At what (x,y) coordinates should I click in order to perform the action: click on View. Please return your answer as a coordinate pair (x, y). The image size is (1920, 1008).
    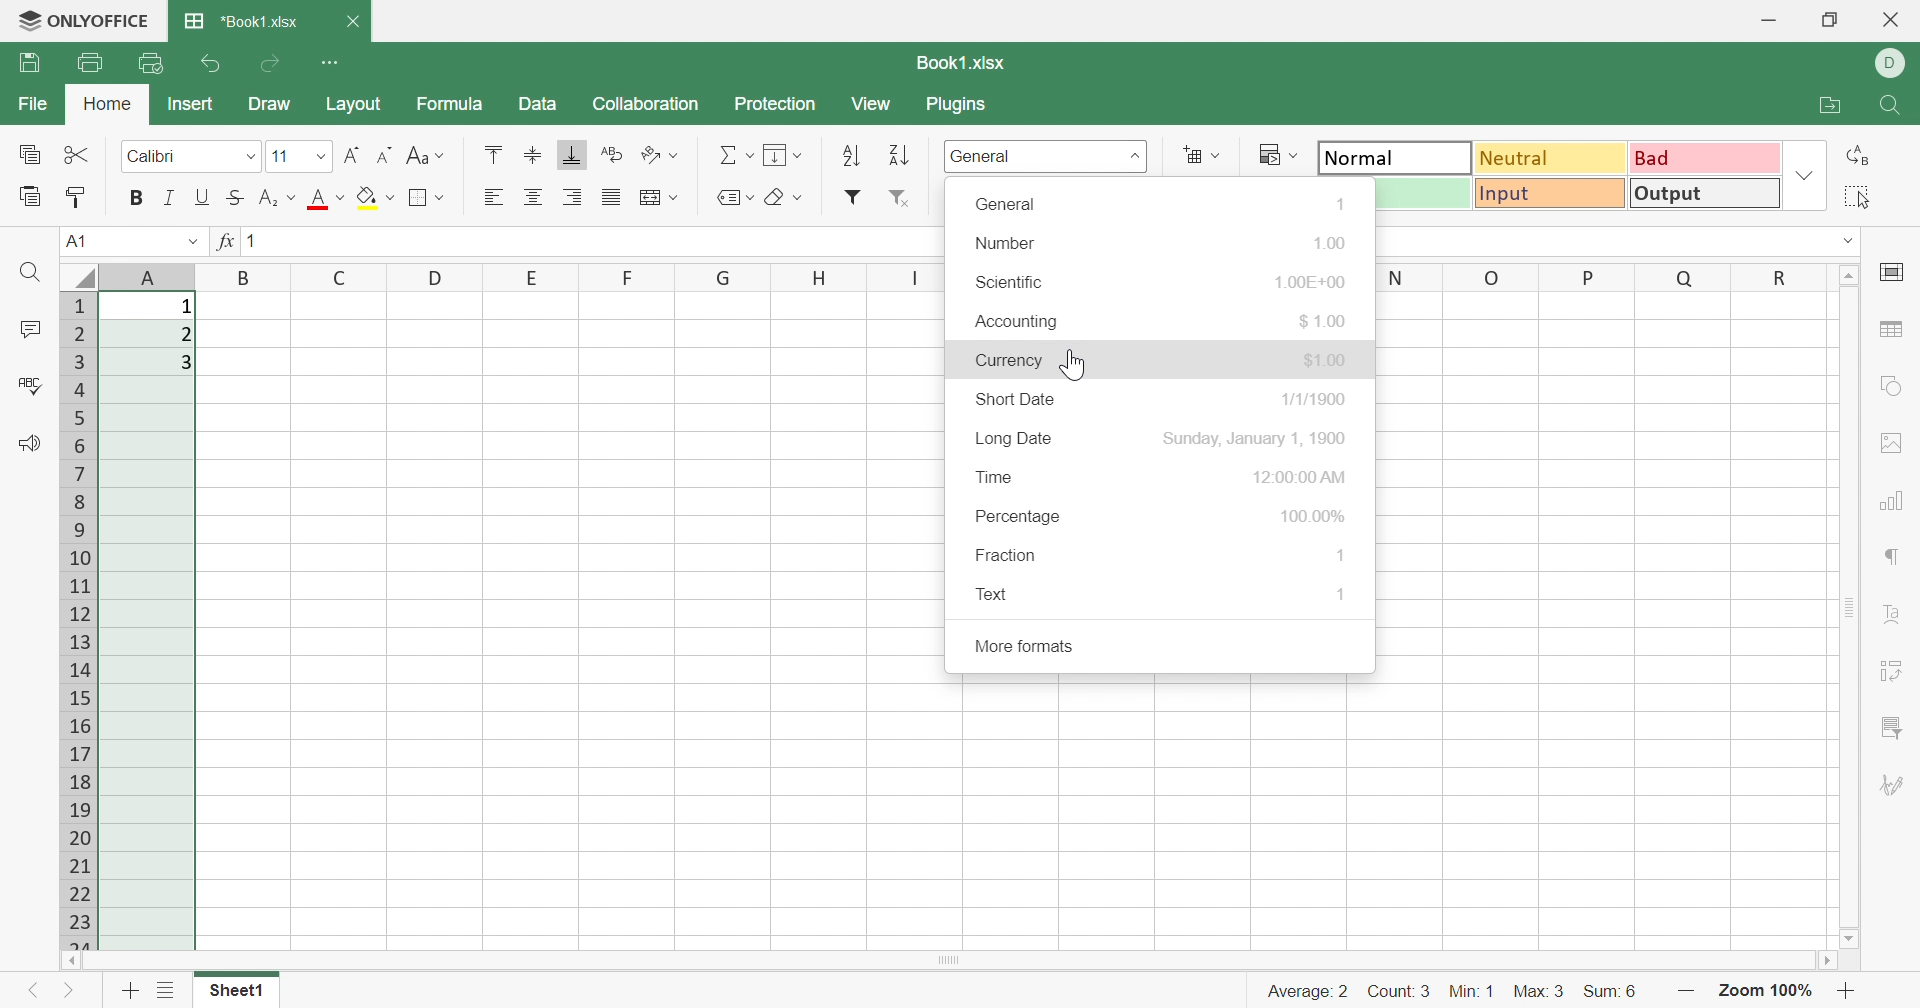
    Looking at the image, I should click on (869, 104).